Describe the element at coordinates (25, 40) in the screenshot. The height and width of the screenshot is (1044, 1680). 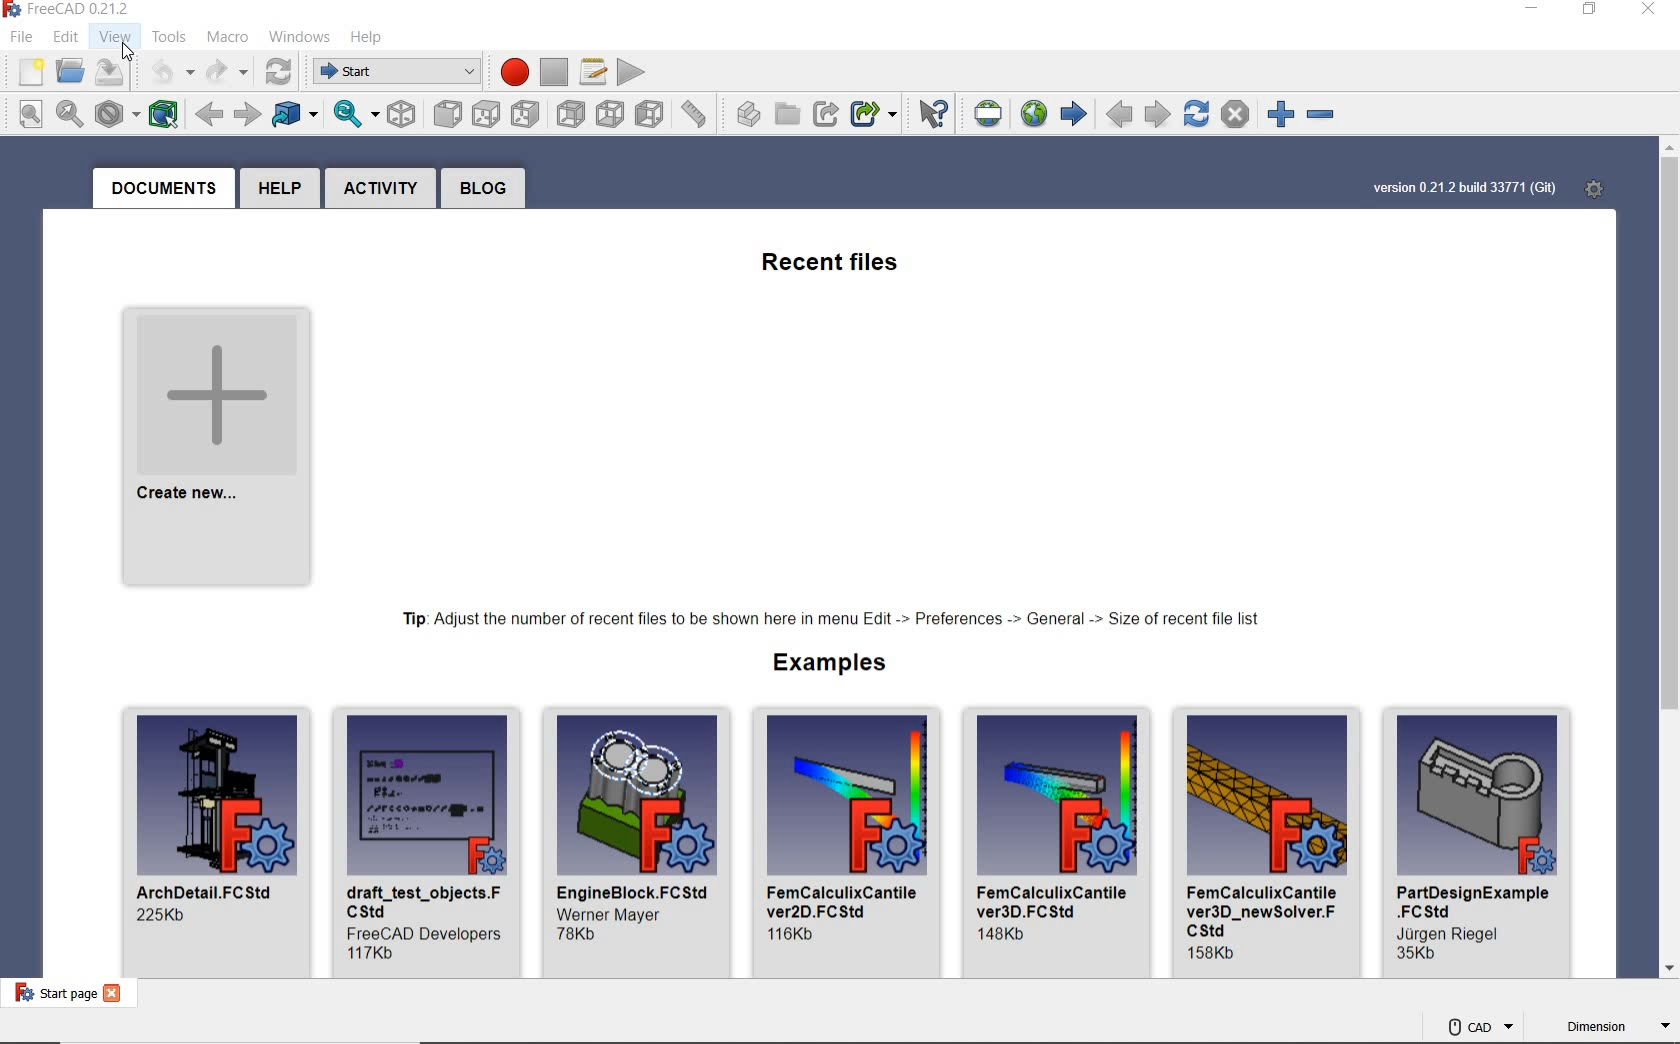
I see `file` at that location.